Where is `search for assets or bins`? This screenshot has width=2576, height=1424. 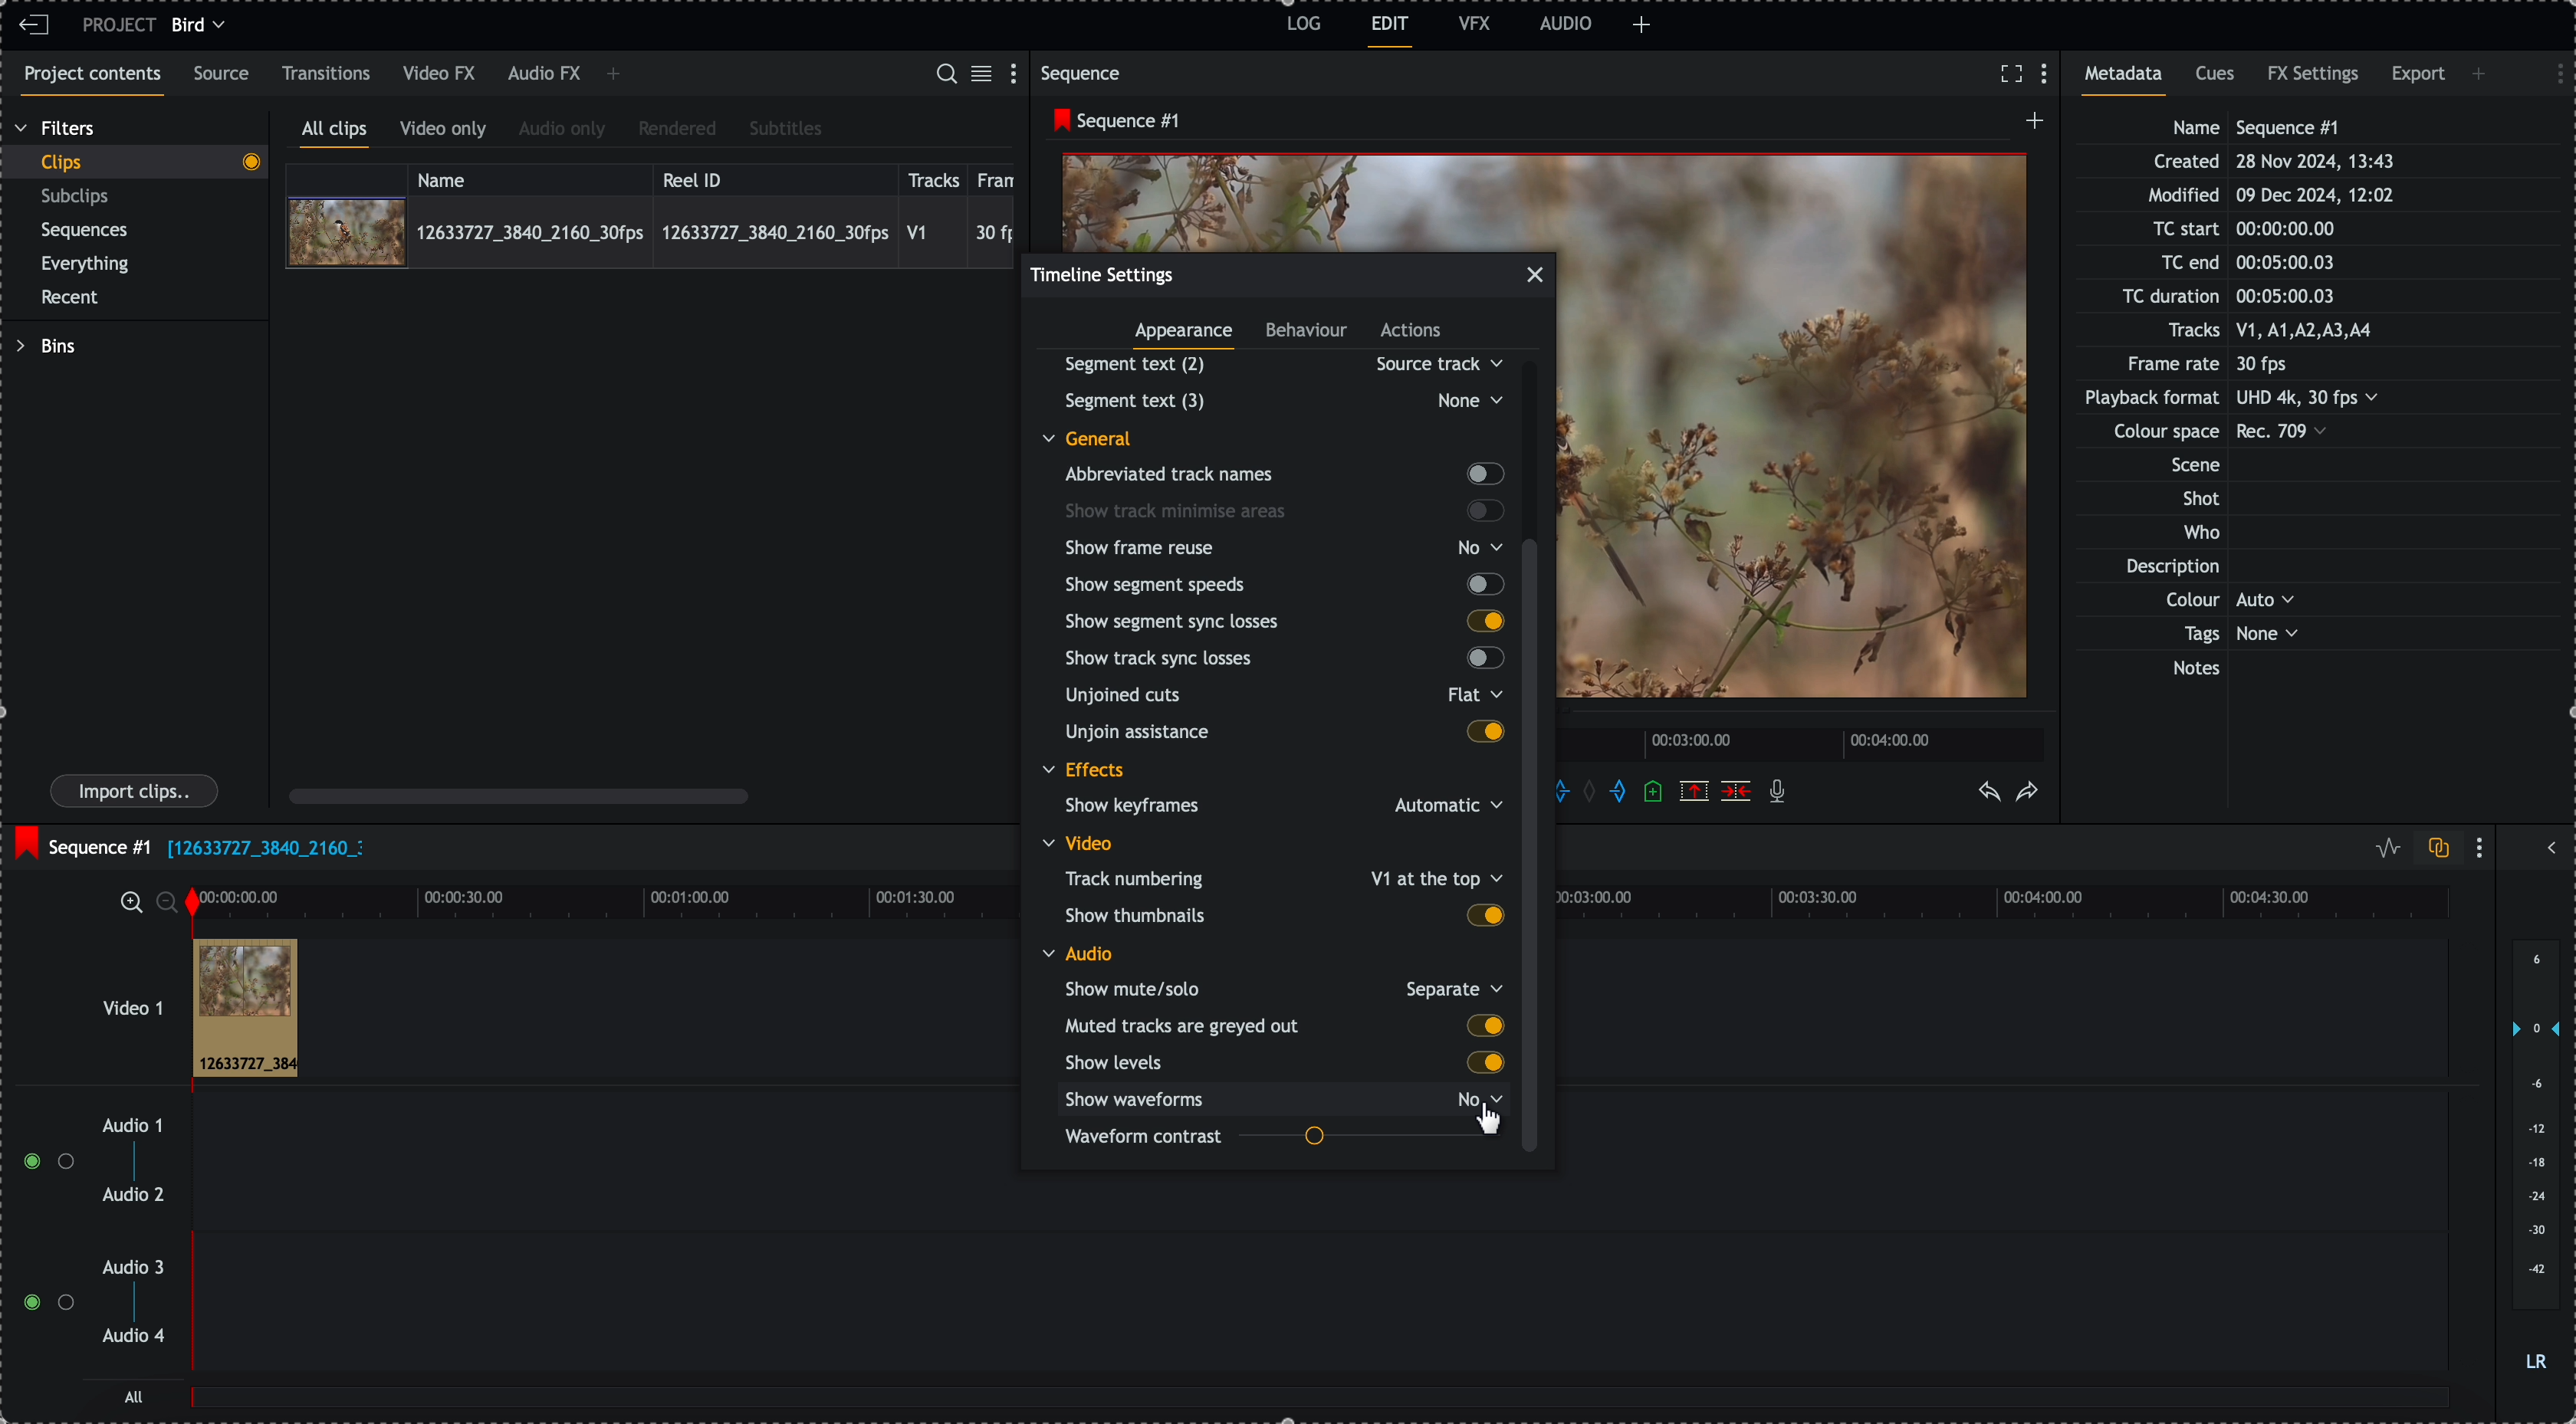 search for assets or bins is located at coordinates (945, 75).